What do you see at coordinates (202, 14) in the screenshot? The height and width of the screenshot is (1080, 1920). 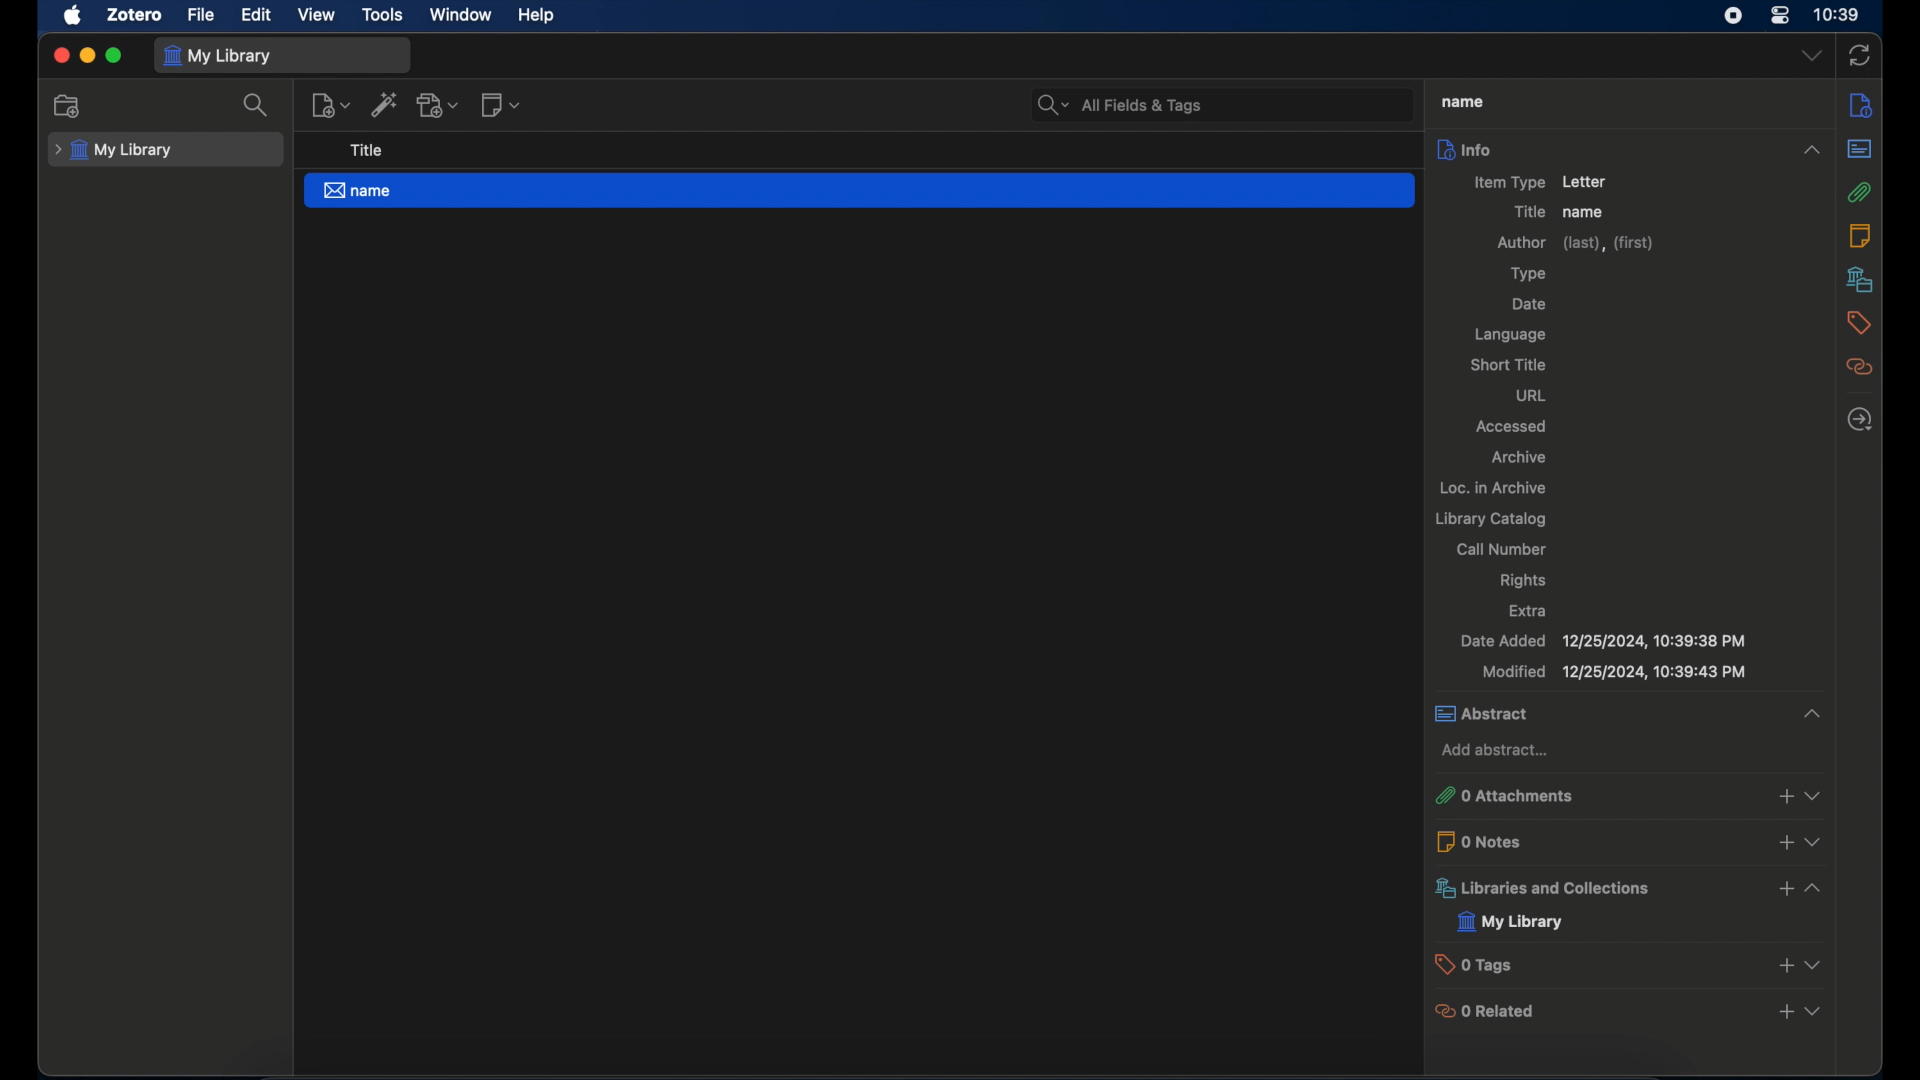 I see `file` at bounding box center [202, 14].